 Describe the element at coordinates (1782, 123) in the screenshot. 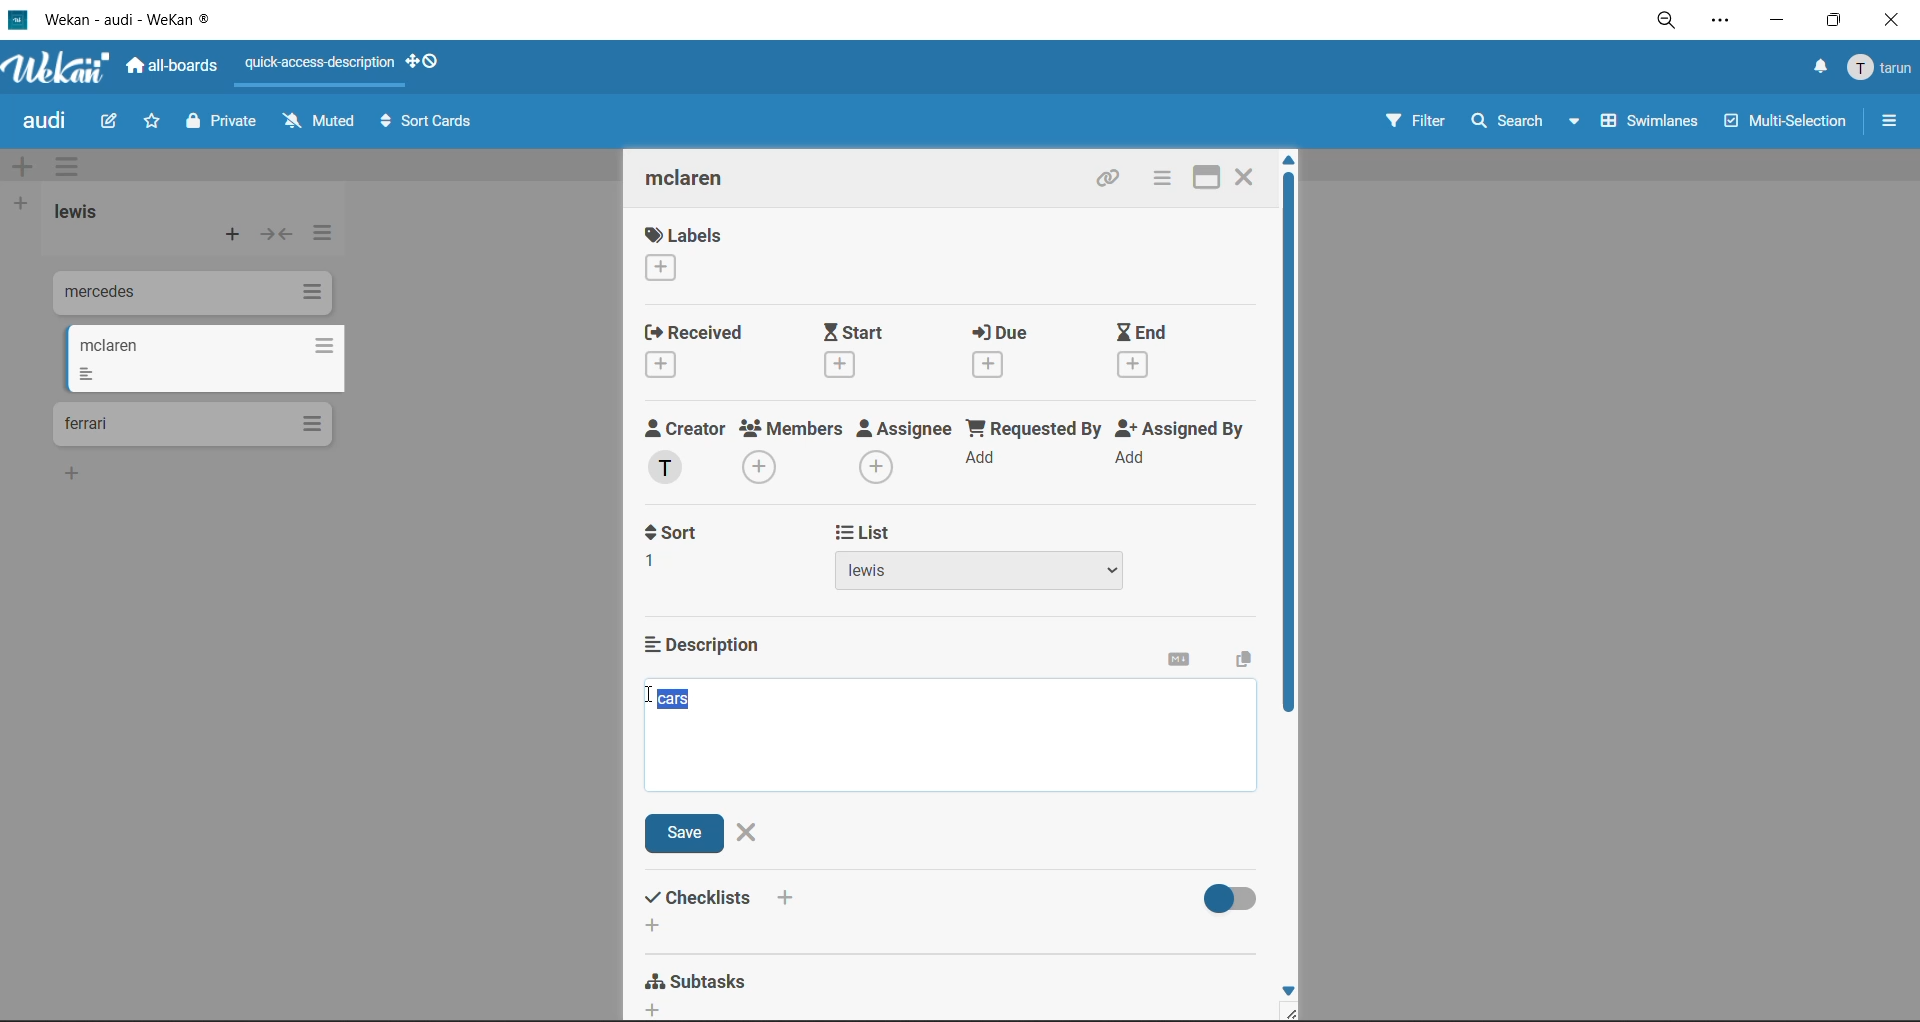

I see `multiselection` at that location.